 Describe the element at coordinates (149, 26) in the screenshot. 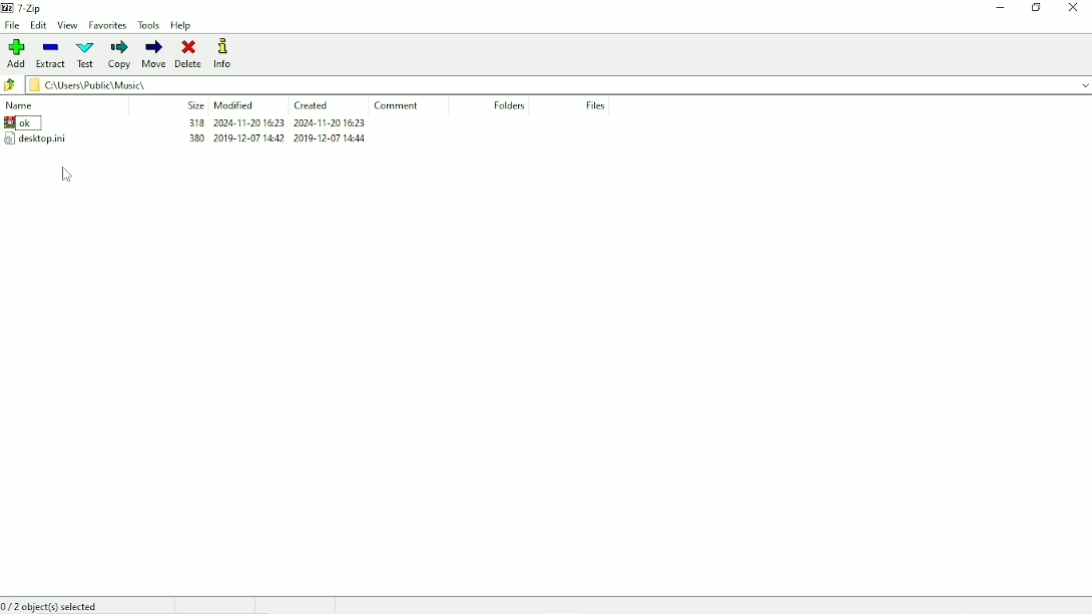

I see `Tools` at that location.